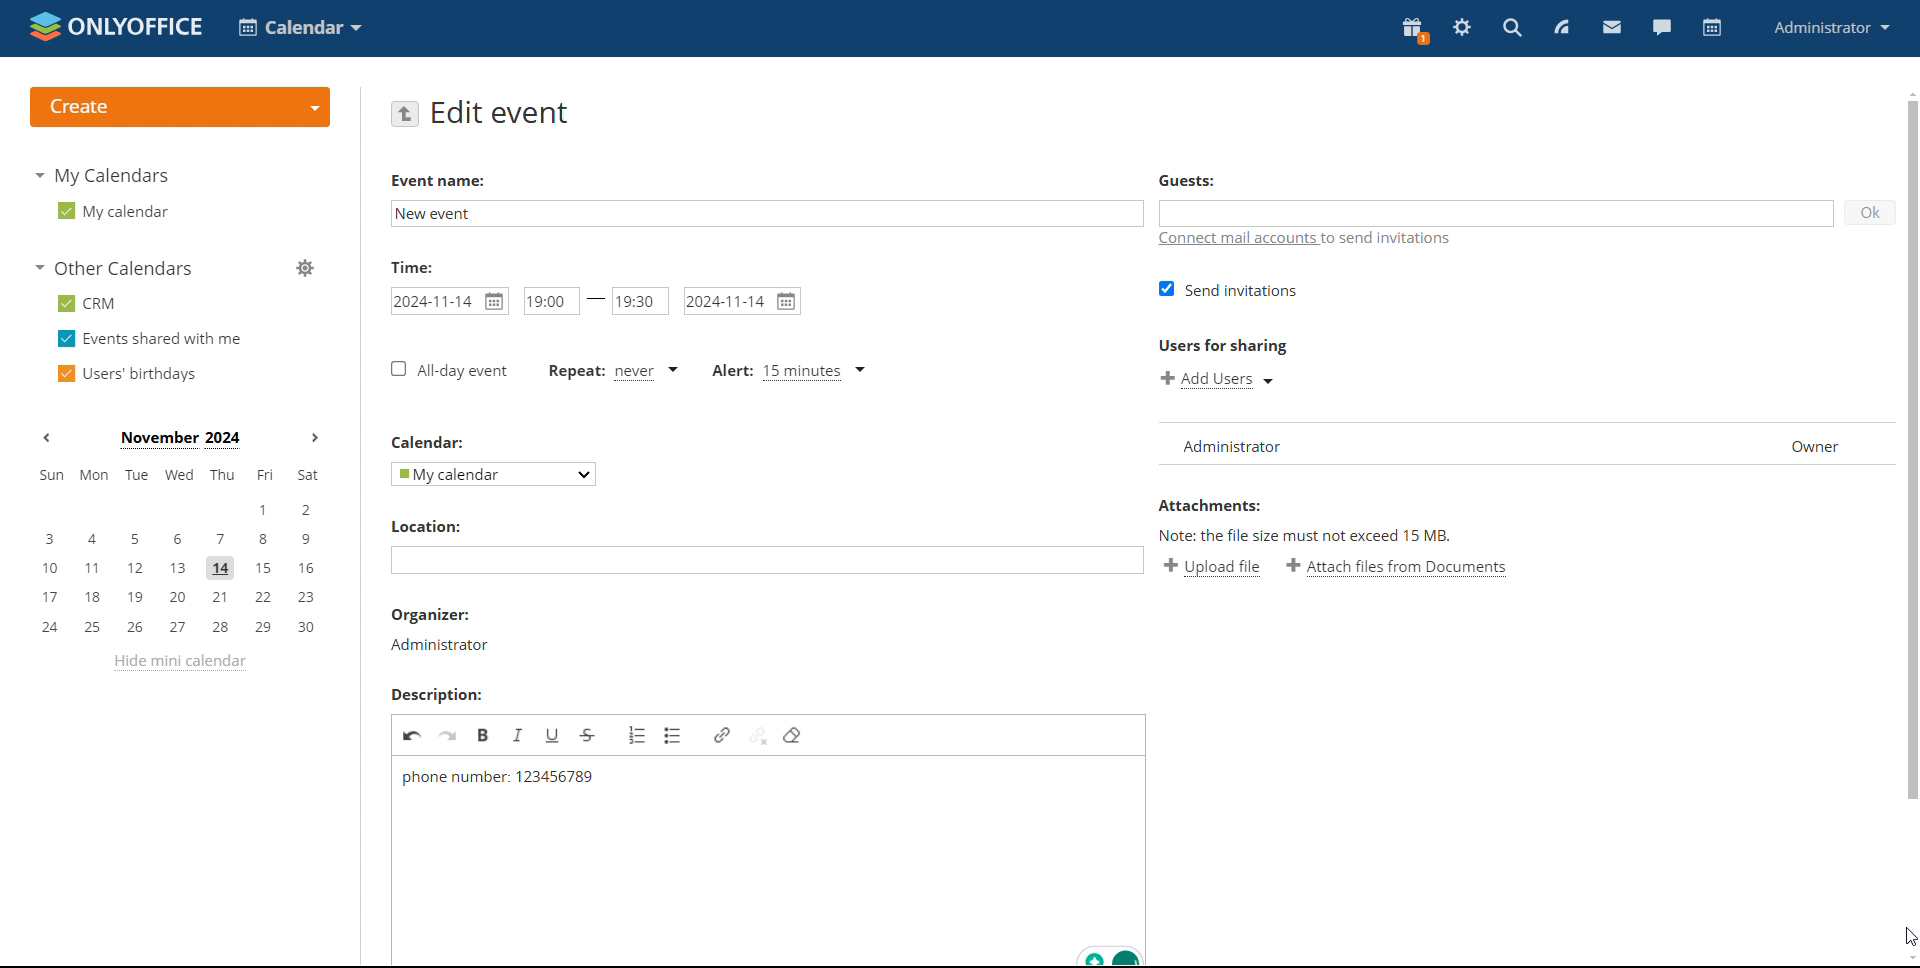 The image size is (1920, 968). I want to click on send invitation, so click(1227, 289).